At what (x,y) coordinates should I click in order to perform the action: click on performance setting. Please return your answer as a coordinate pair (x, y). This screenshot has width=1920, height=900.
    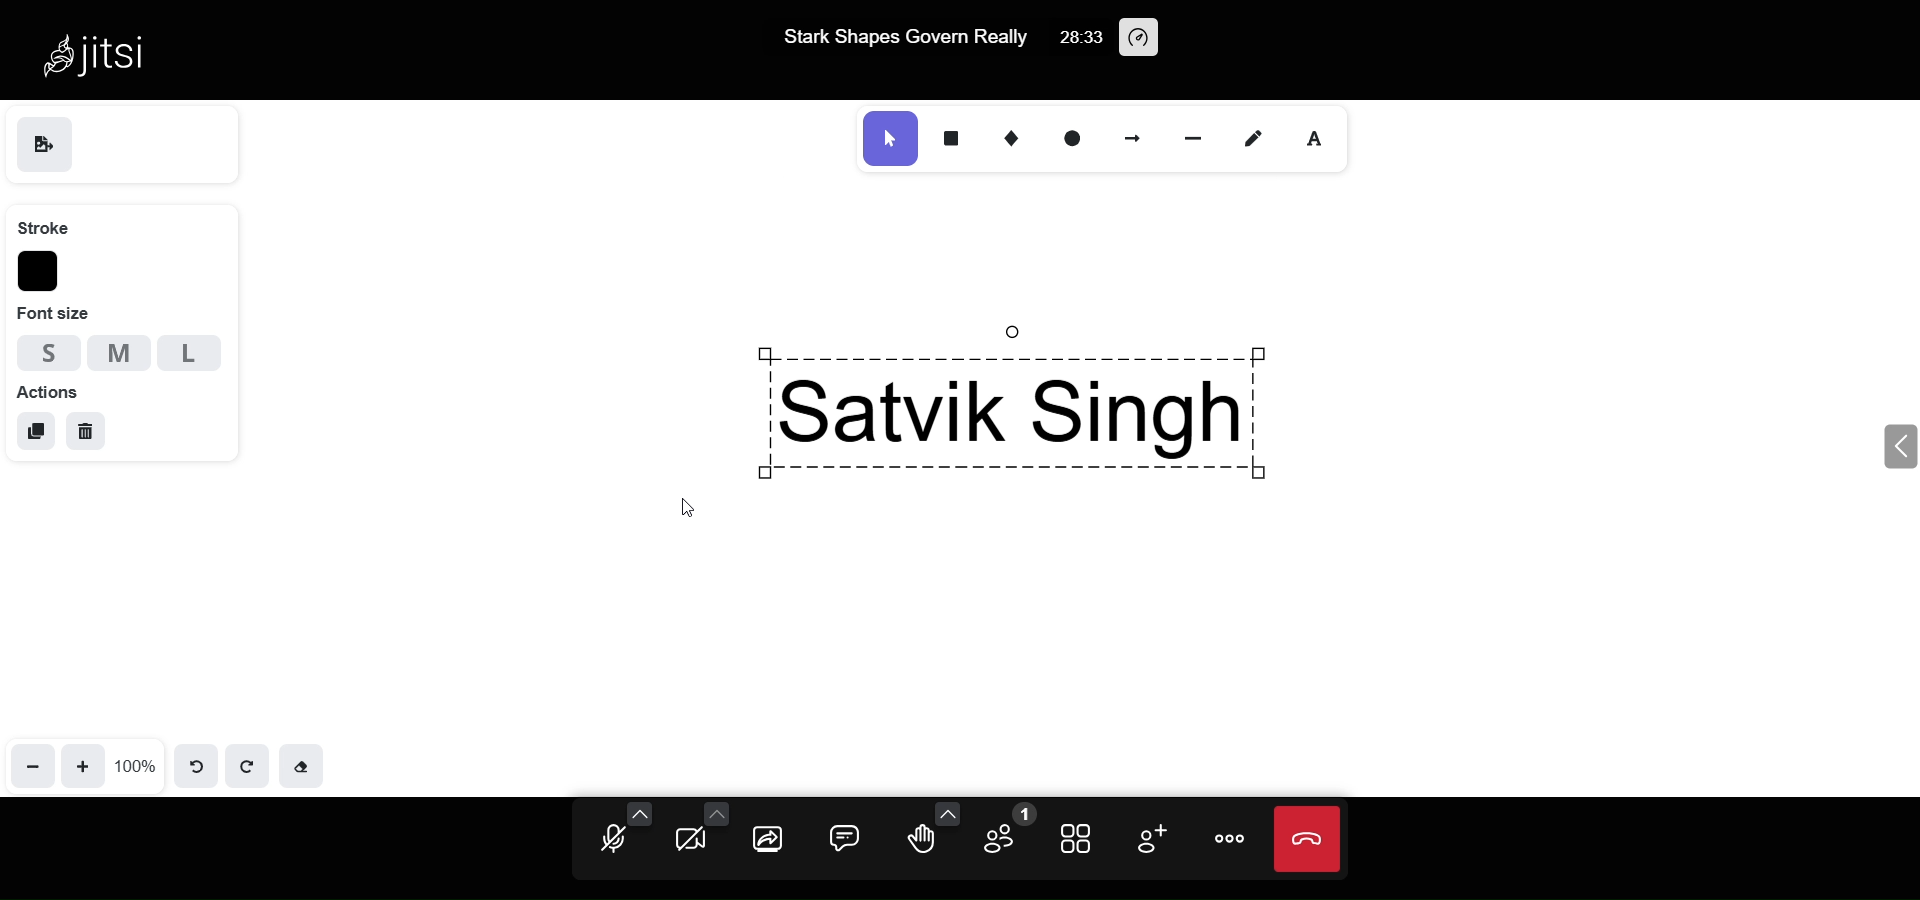
    Looking at the image, I should click on (1144, 39).